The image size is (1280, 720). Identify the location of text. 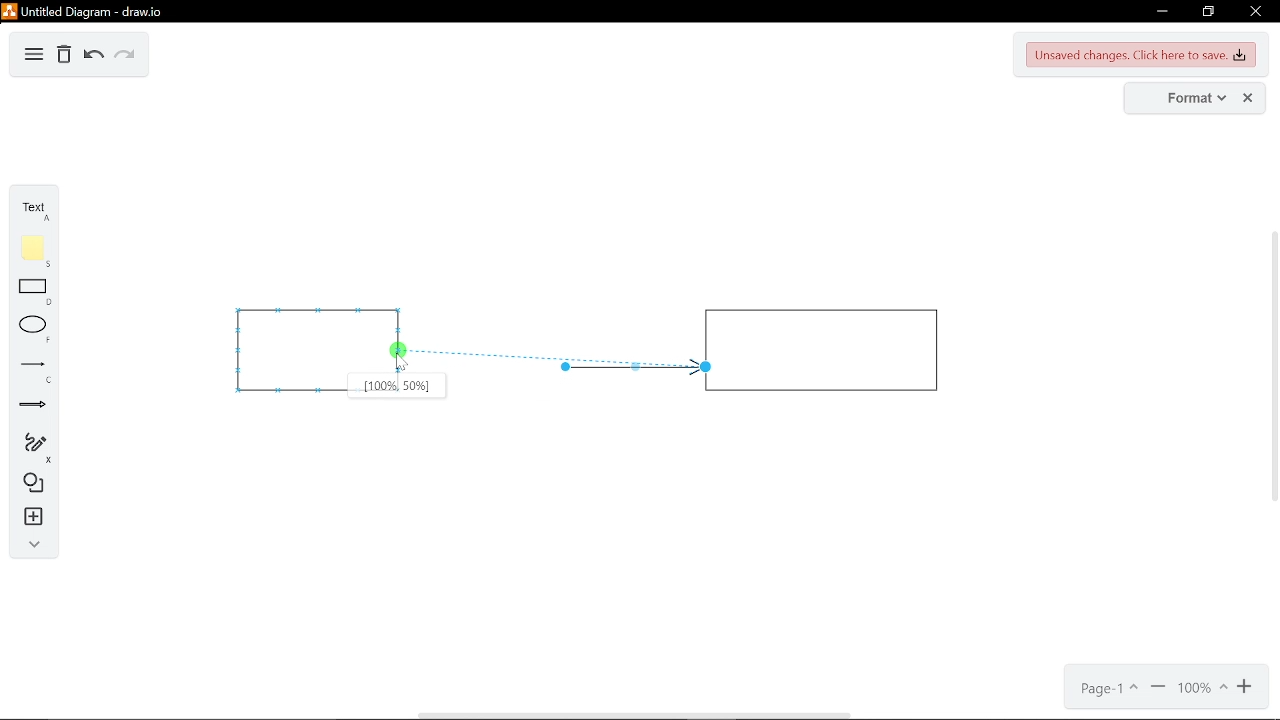
(28, 208).